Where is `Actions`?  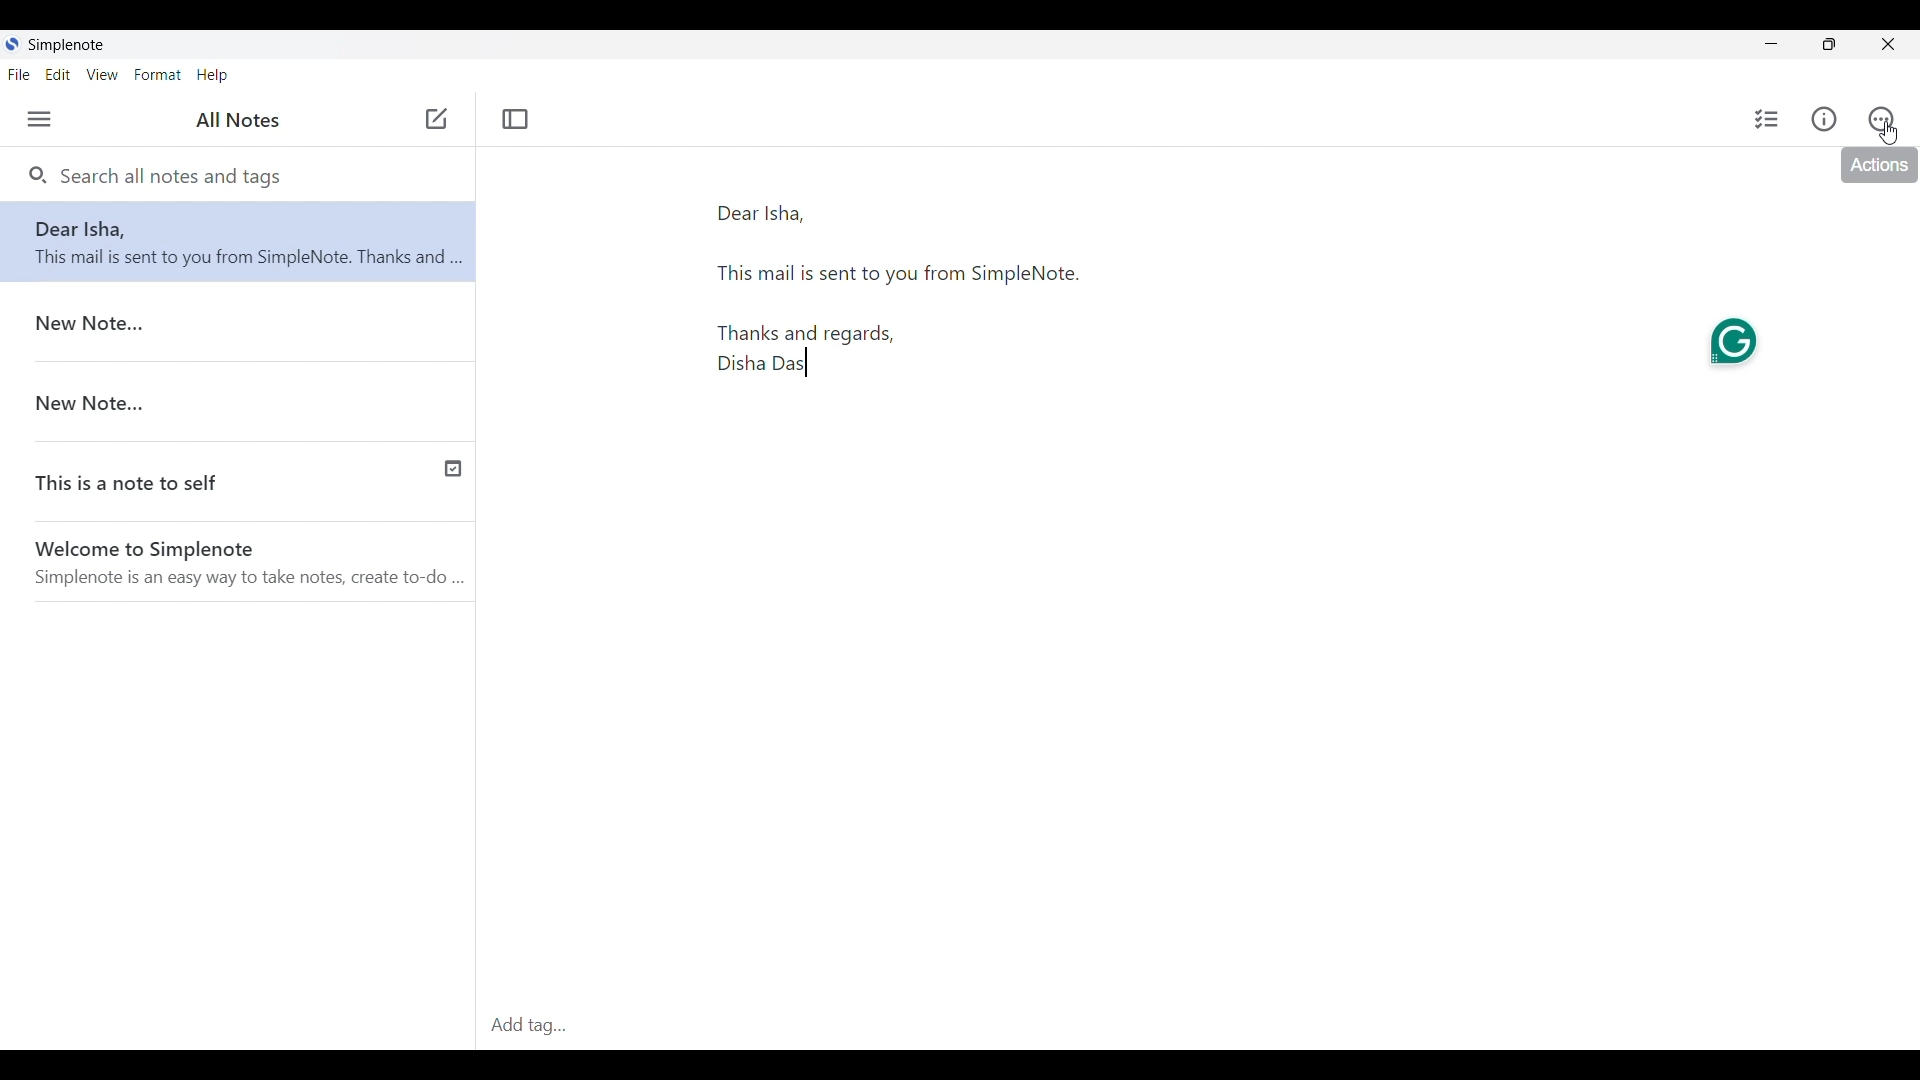 Actions is located at coordinates (1880, 119).